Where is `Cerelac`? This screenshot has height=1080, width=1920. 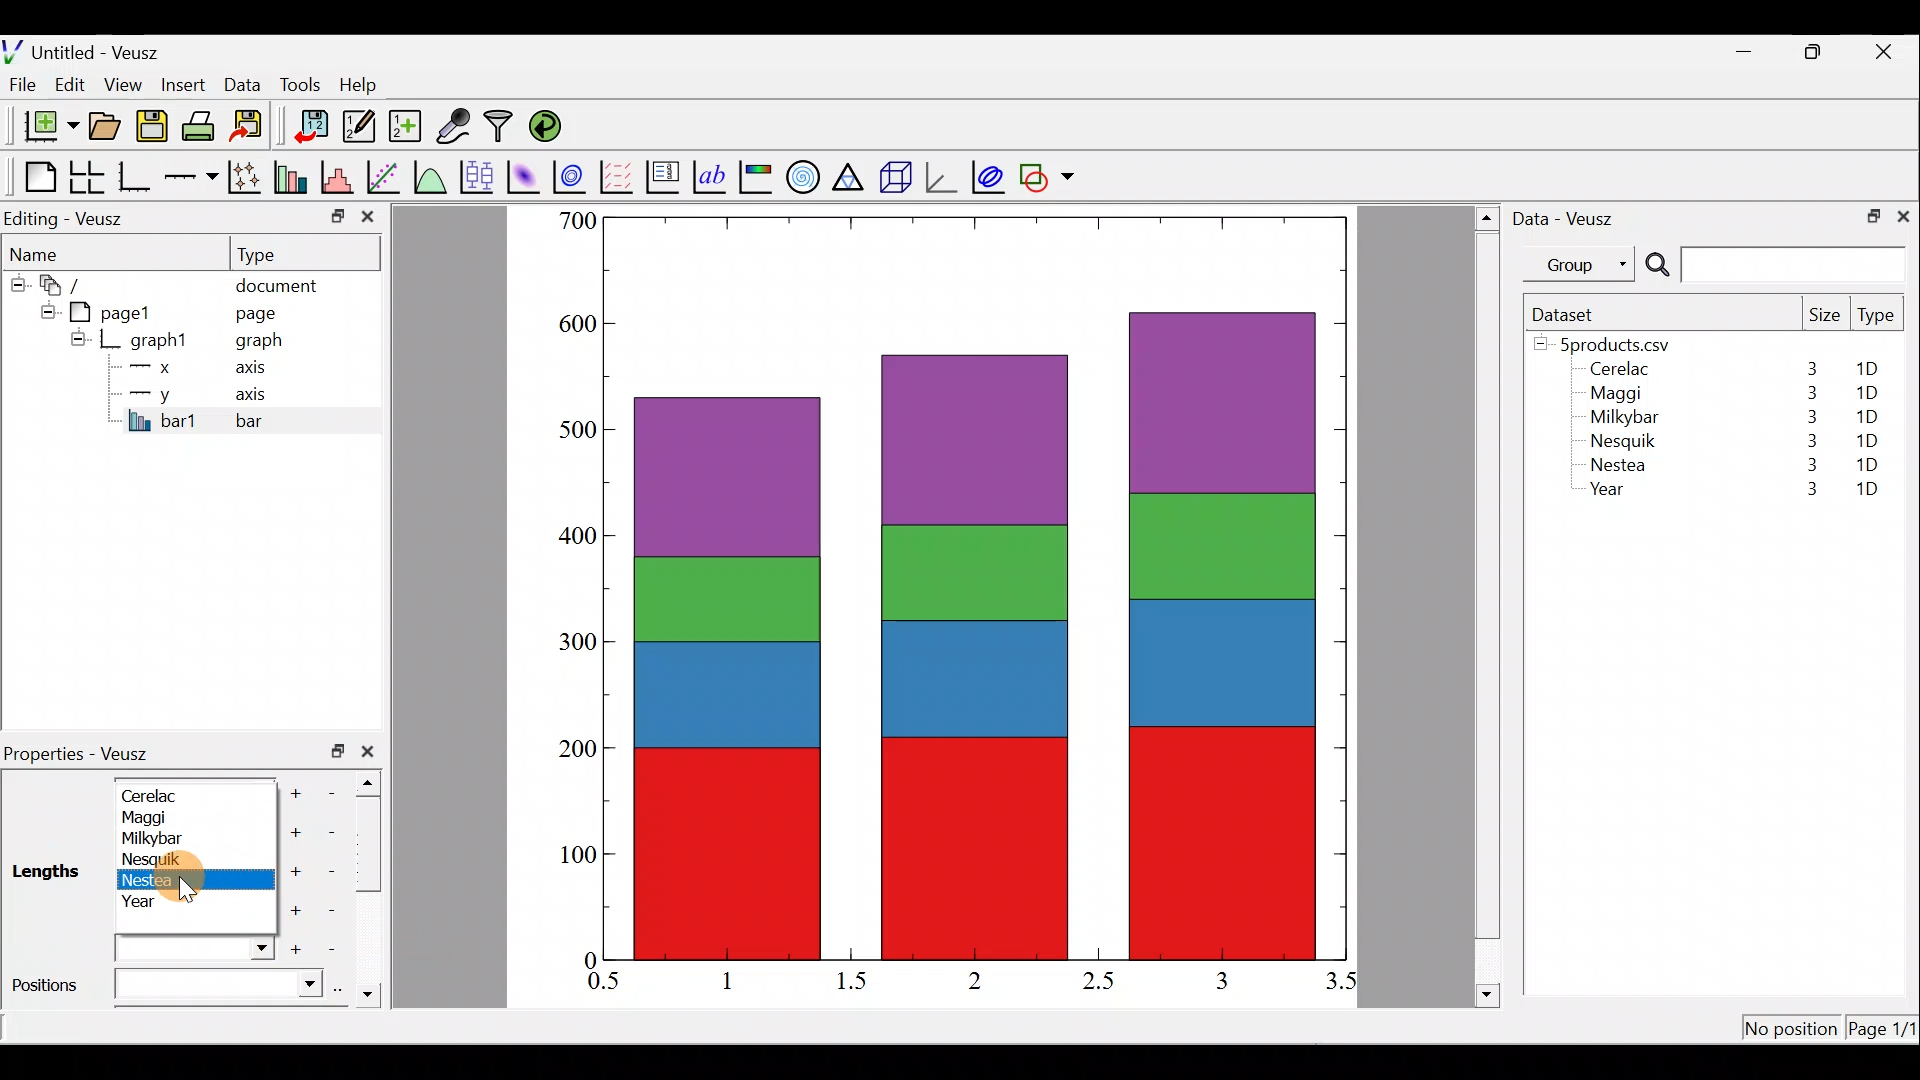 Cerelac is located at coordinates (160, 791).